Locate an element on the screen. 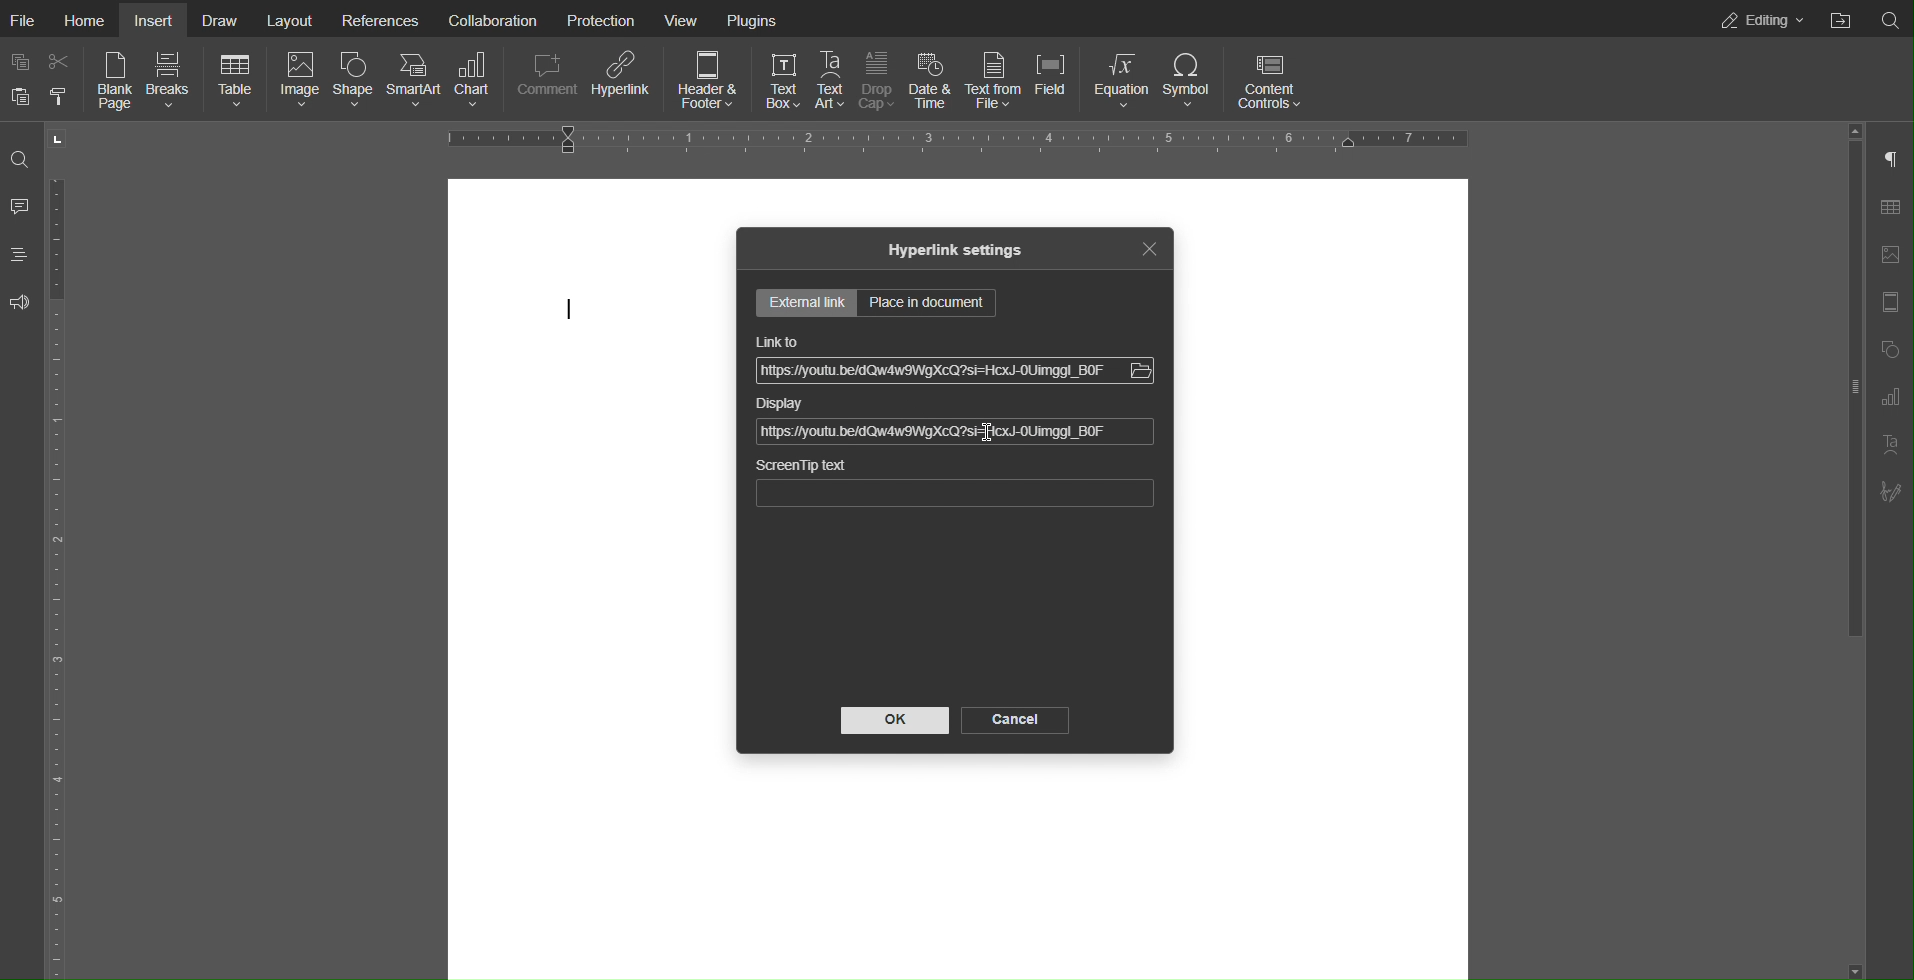 The height and width of the screenshot is (980, 1914). Image Settings is located at coordinates (1889, 255).